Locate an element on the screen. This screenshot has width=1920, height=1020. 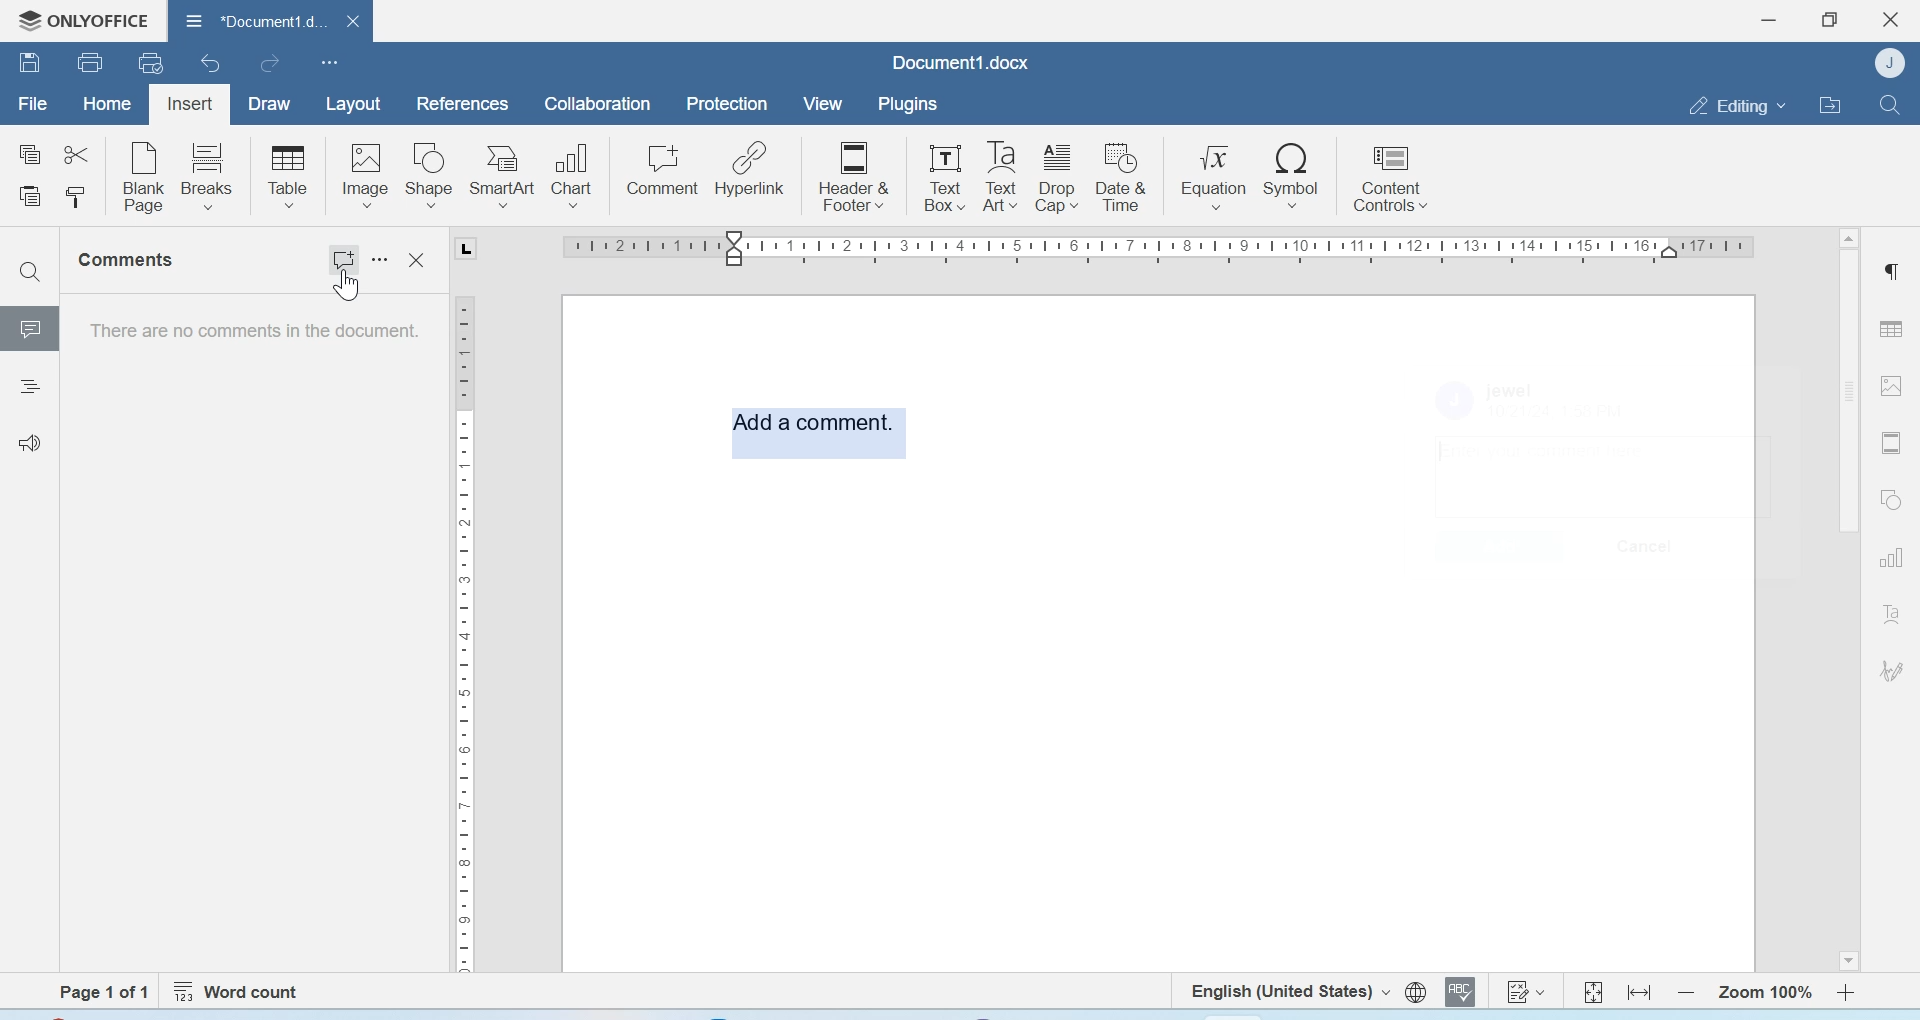
Add comment is located at coordinates (816, 428).